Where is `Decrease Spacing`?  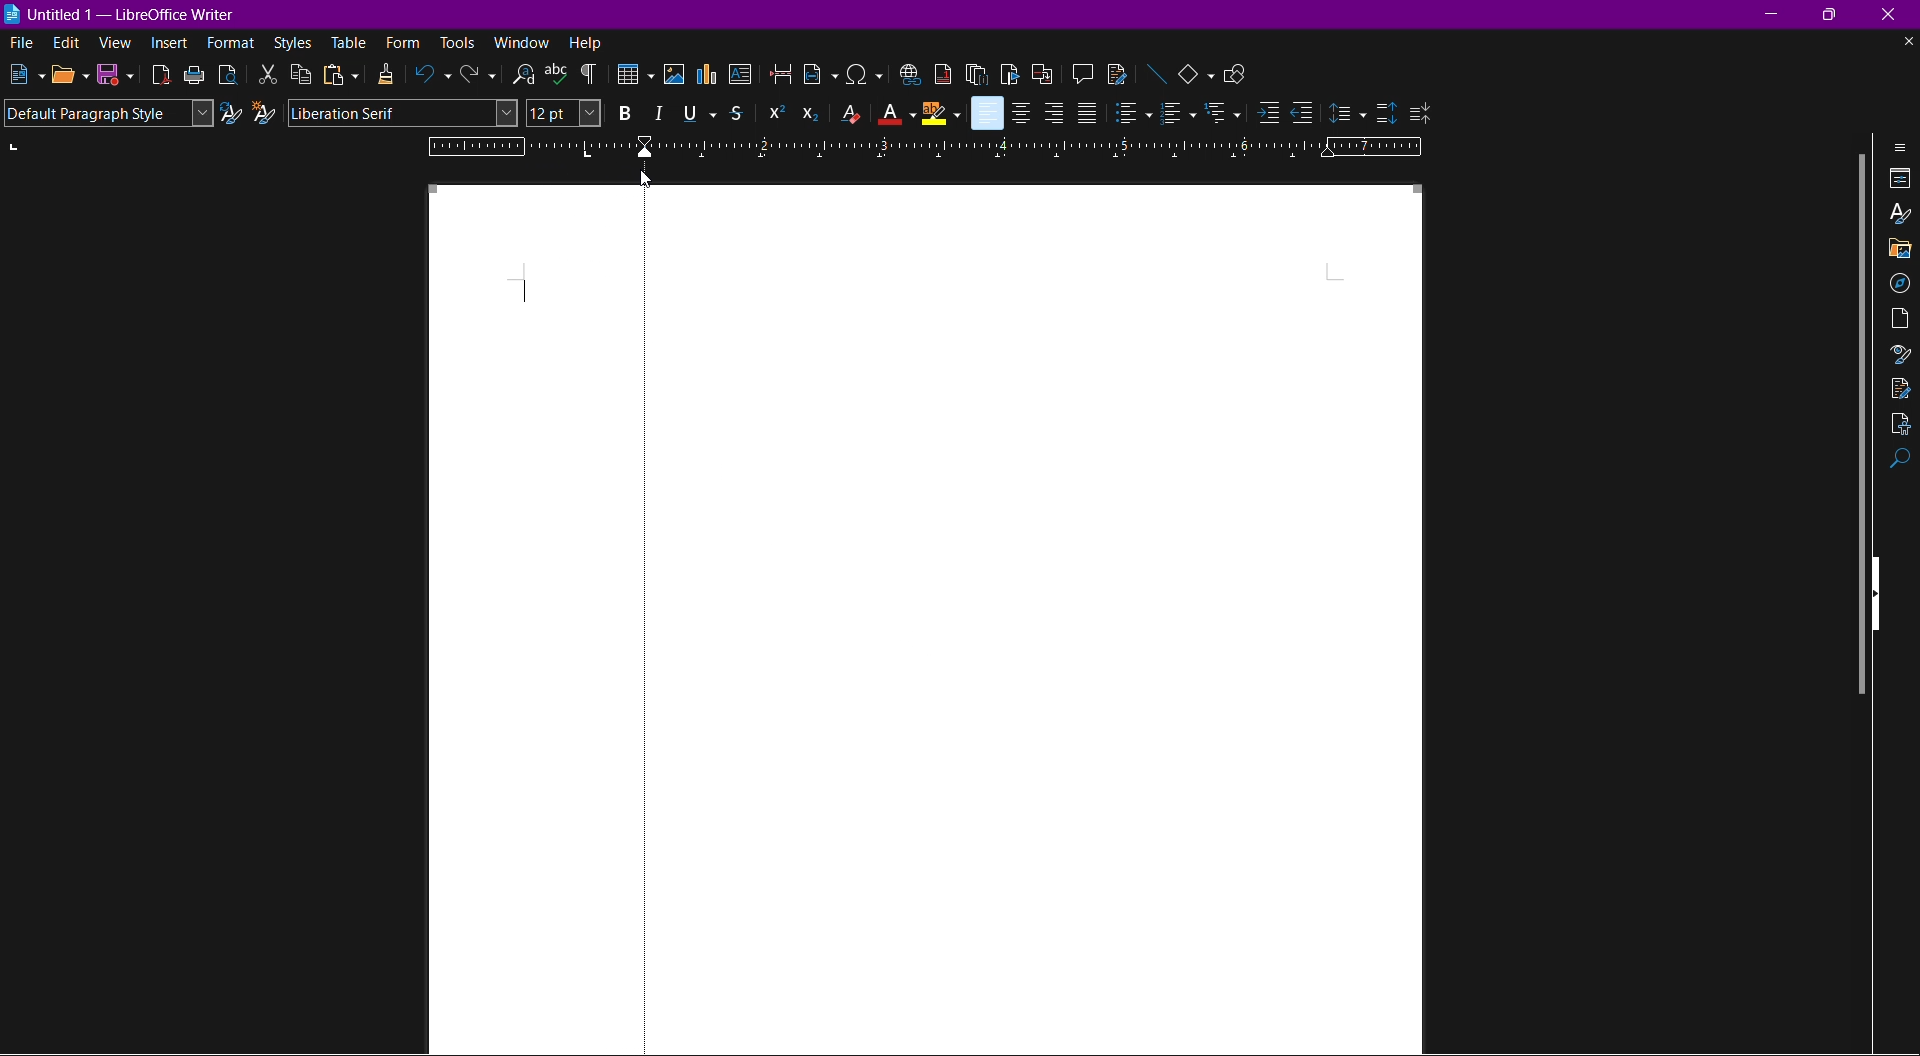
Decrease Spacing is located at coordinates (1420, 111).